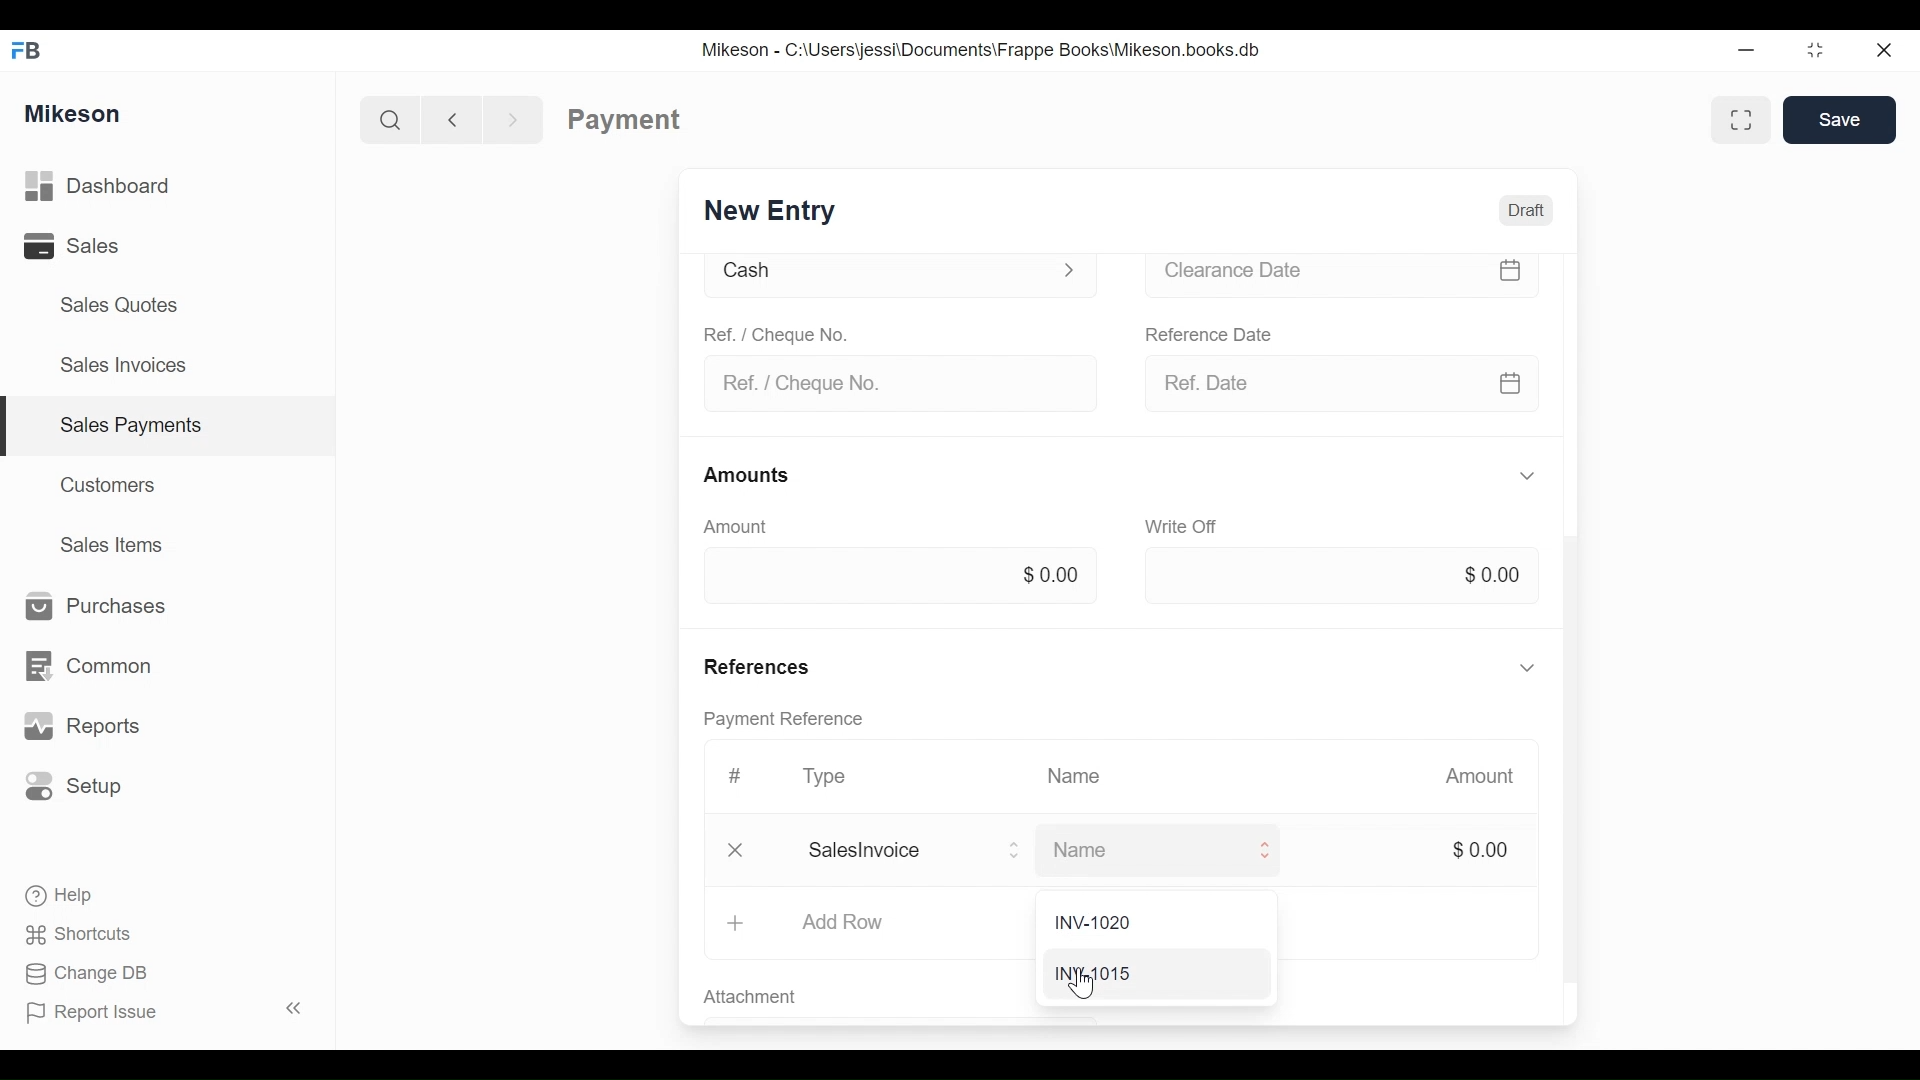  What do you see at coordinates (74, 111) in the screenshot?
I see `Mikeson` at bounding box center [74, 111].